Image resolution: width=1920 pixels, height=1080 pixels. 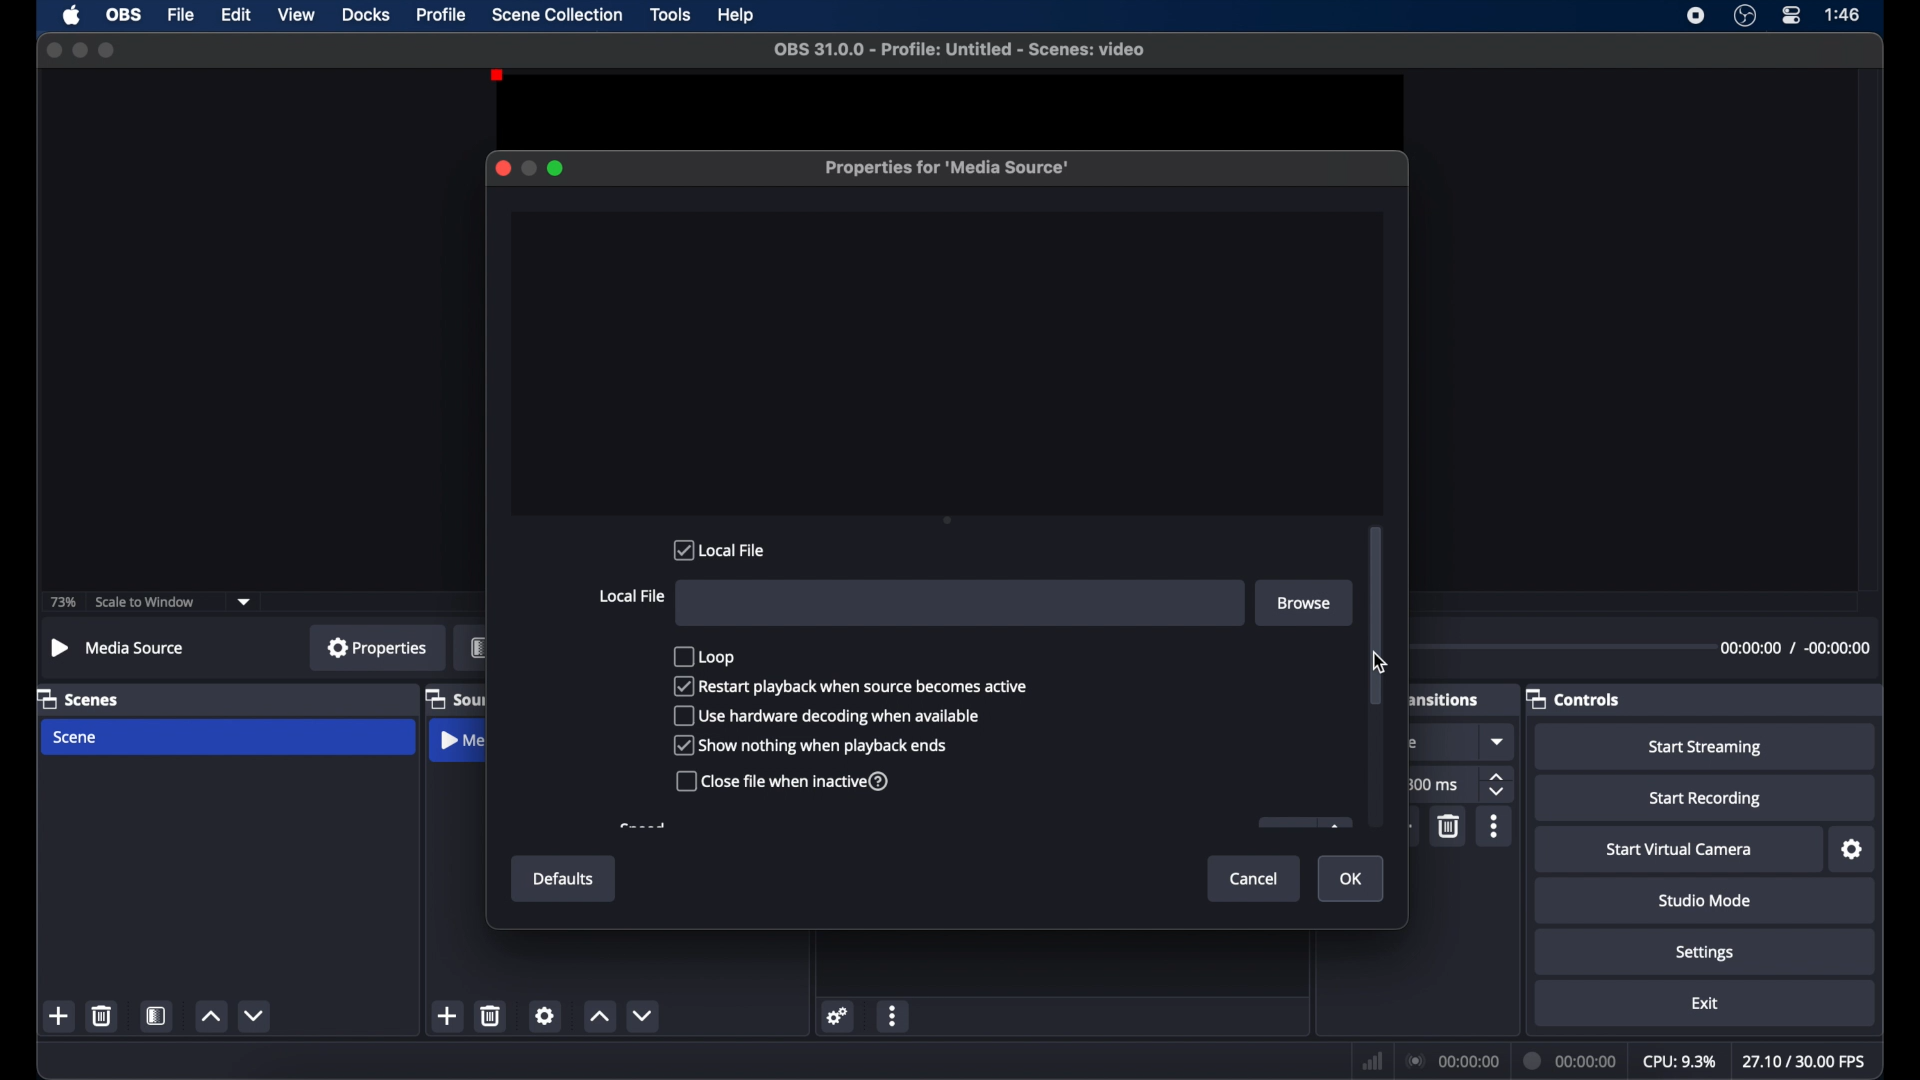 I want to click on duration, so click(x=1572, y=1062).